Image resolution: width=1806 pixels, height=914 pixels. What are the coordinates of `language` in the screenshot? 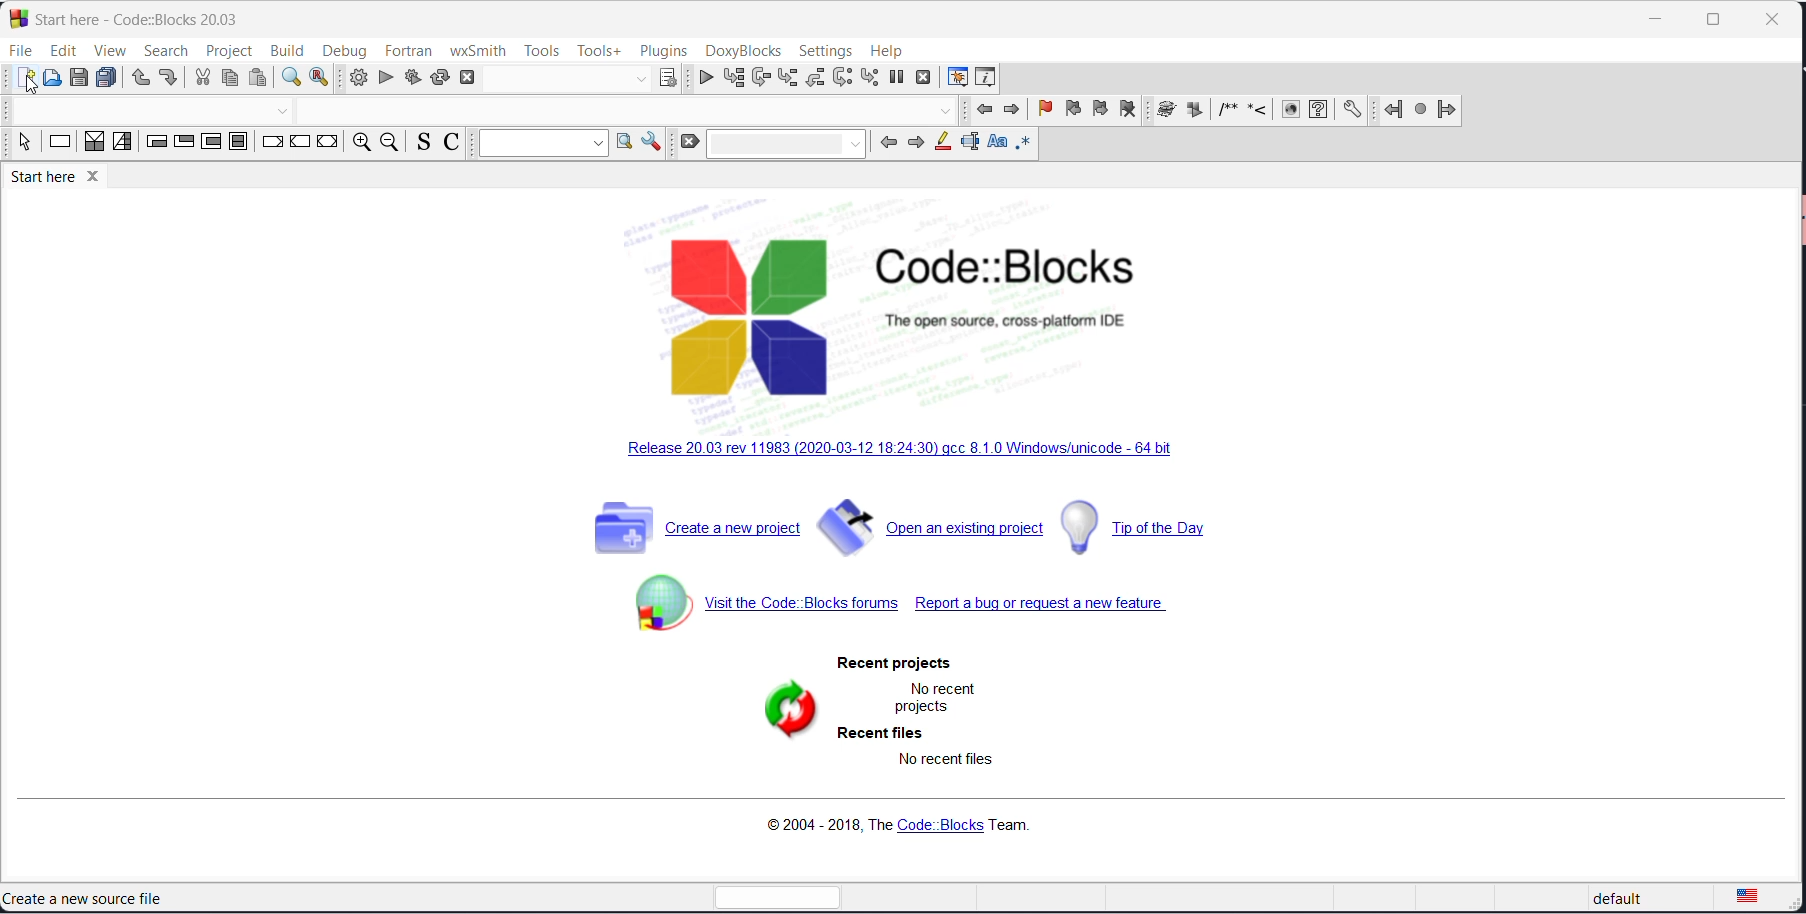 It's located at (1763, 896).